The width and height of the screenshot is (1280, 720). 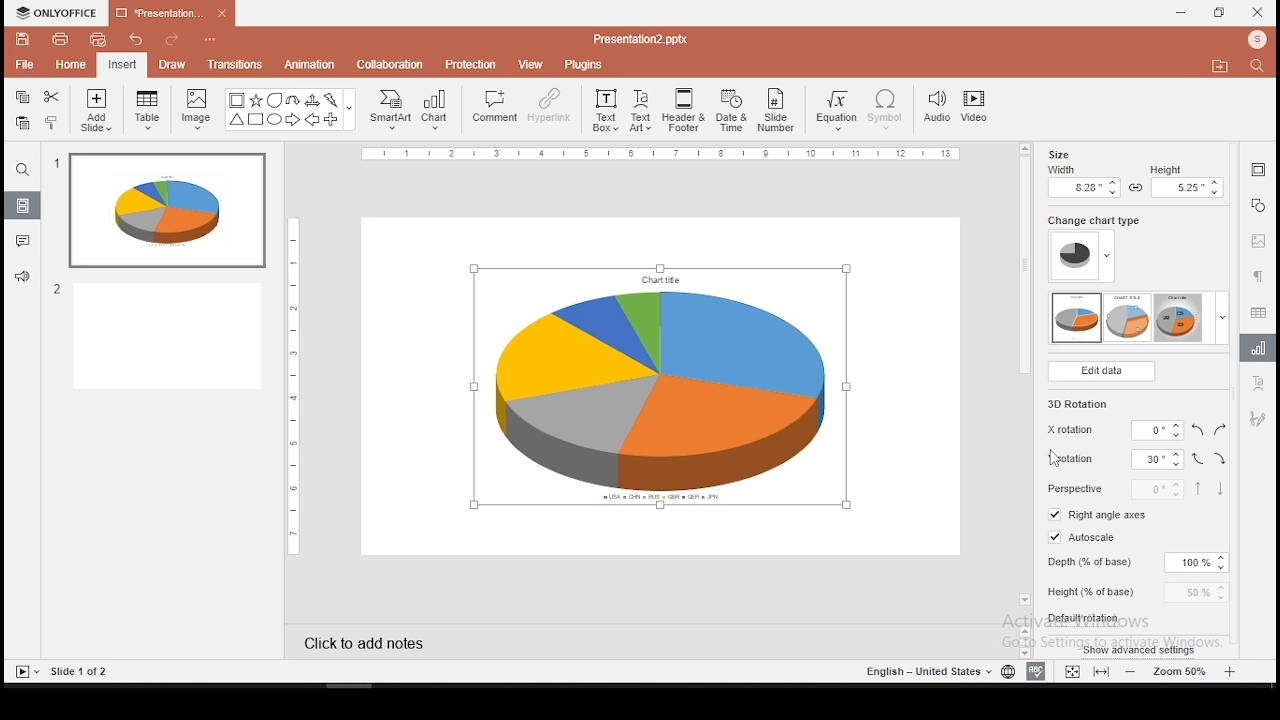 I want to click on home, so click(x=72, y=65).